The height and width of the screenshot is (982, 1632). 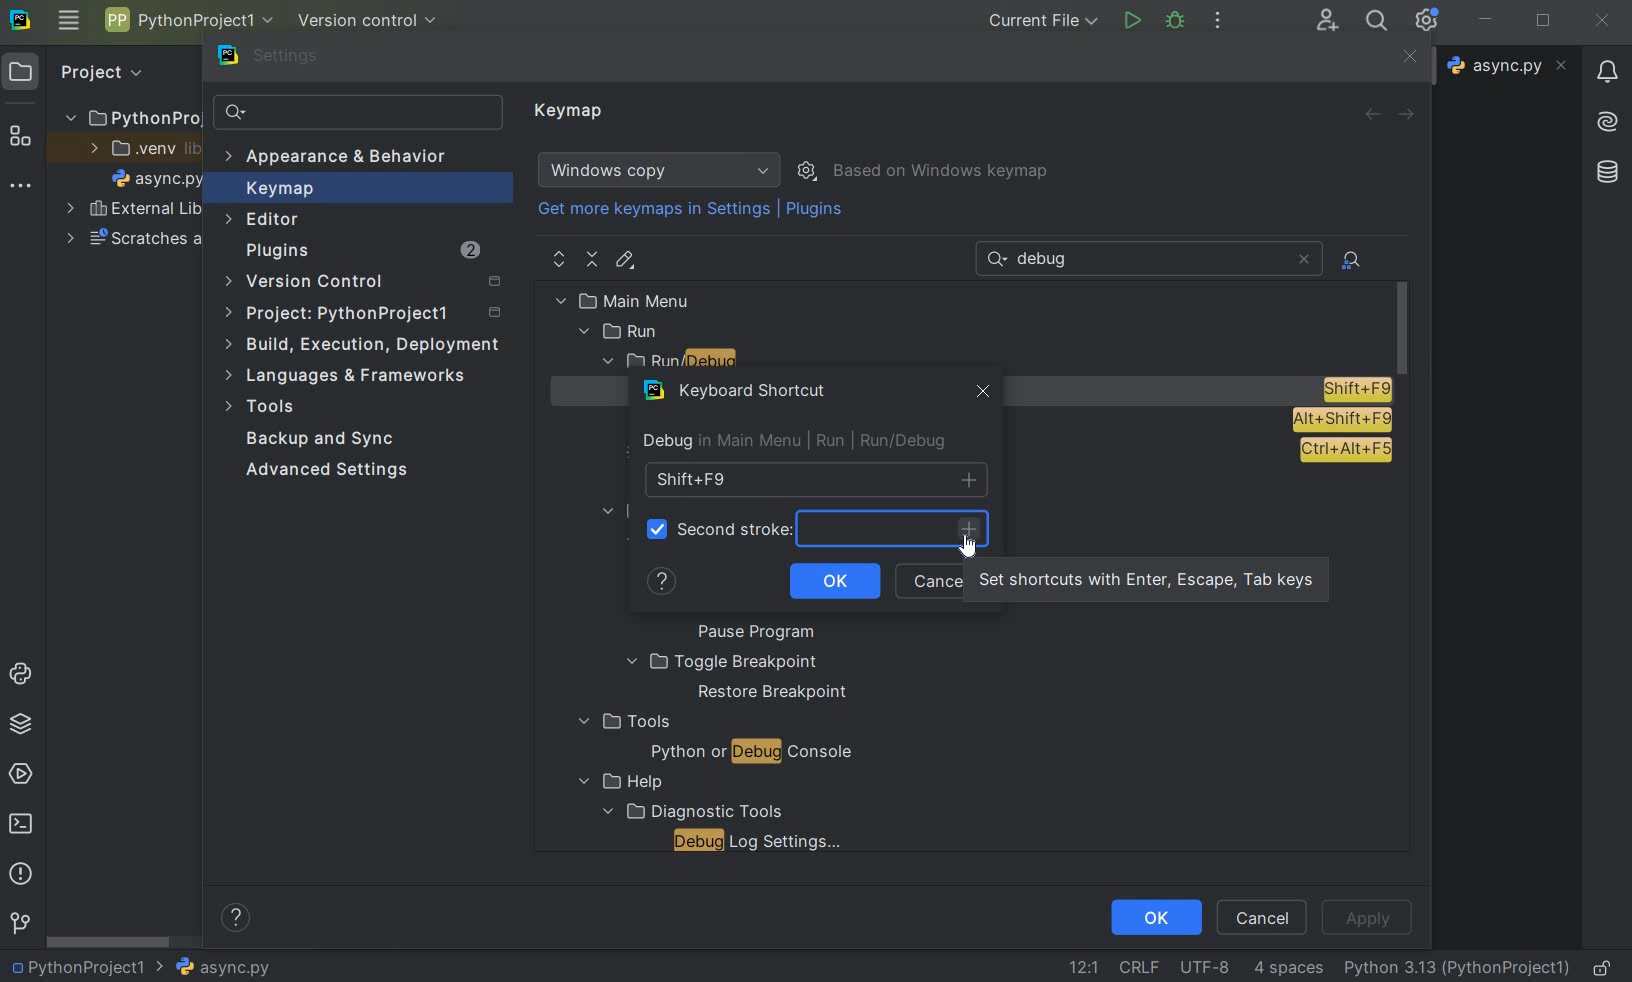 I want to click on run/debug, so click(x=890, y=441).